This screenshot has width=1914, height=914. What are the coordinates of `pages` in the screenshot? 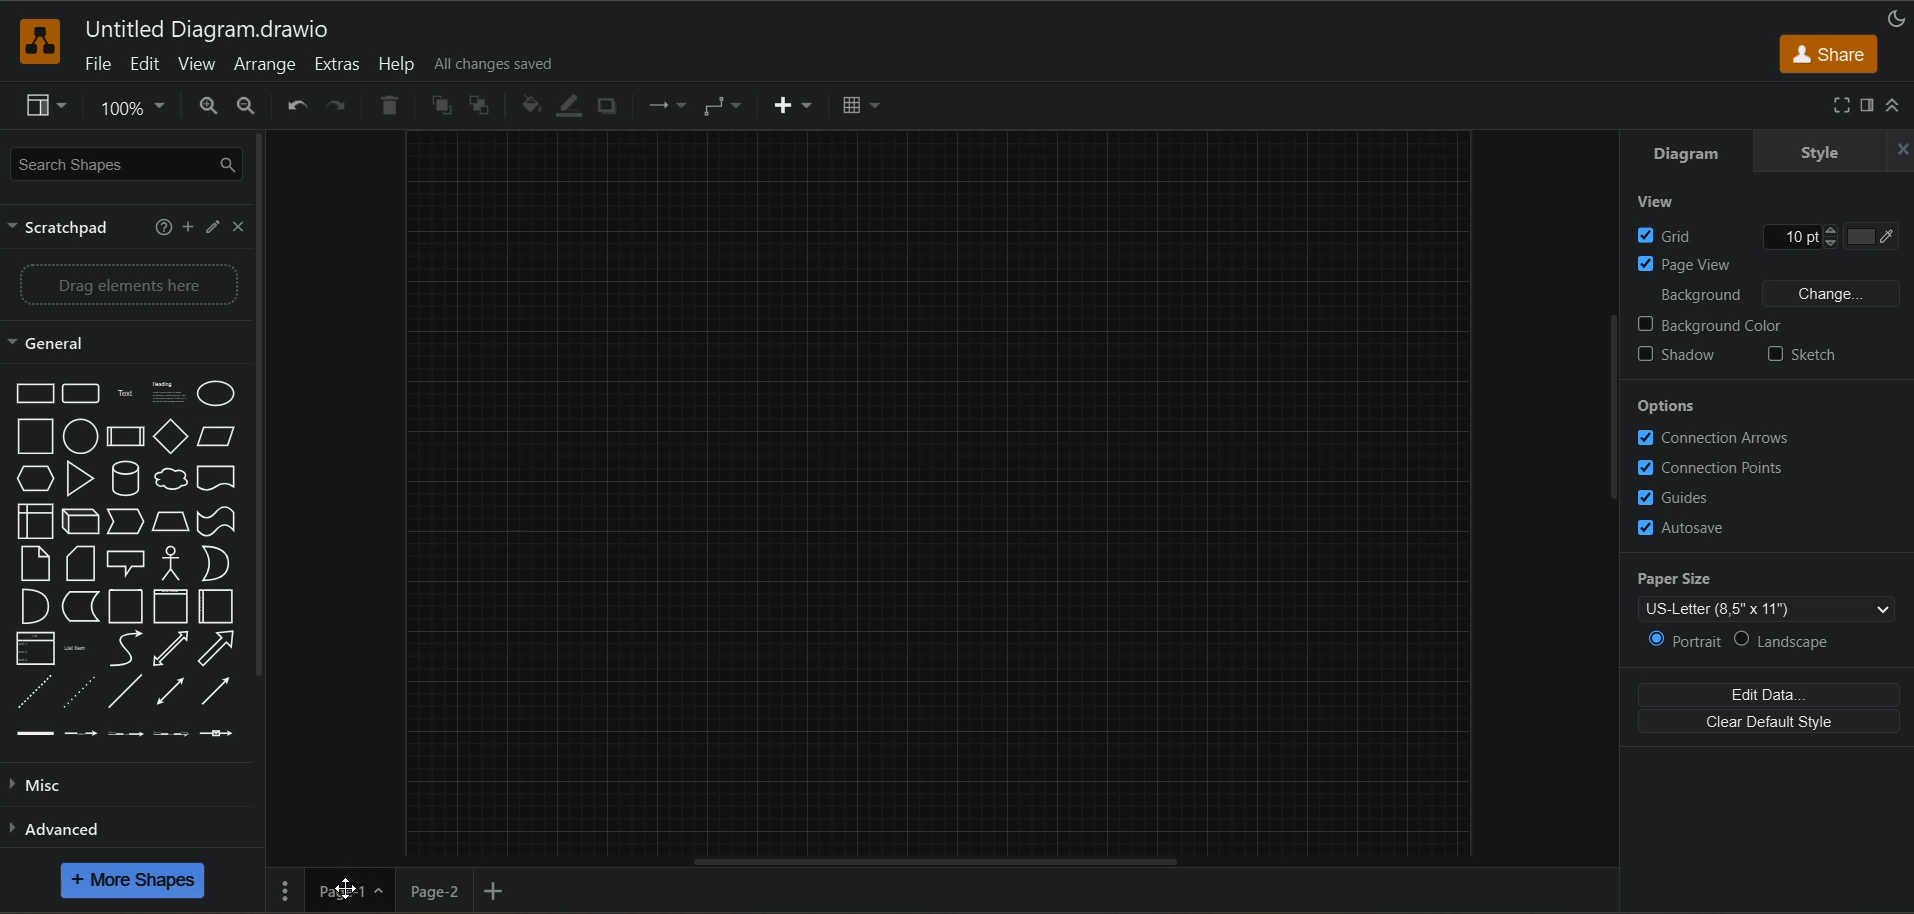 It's located at (284, 889).